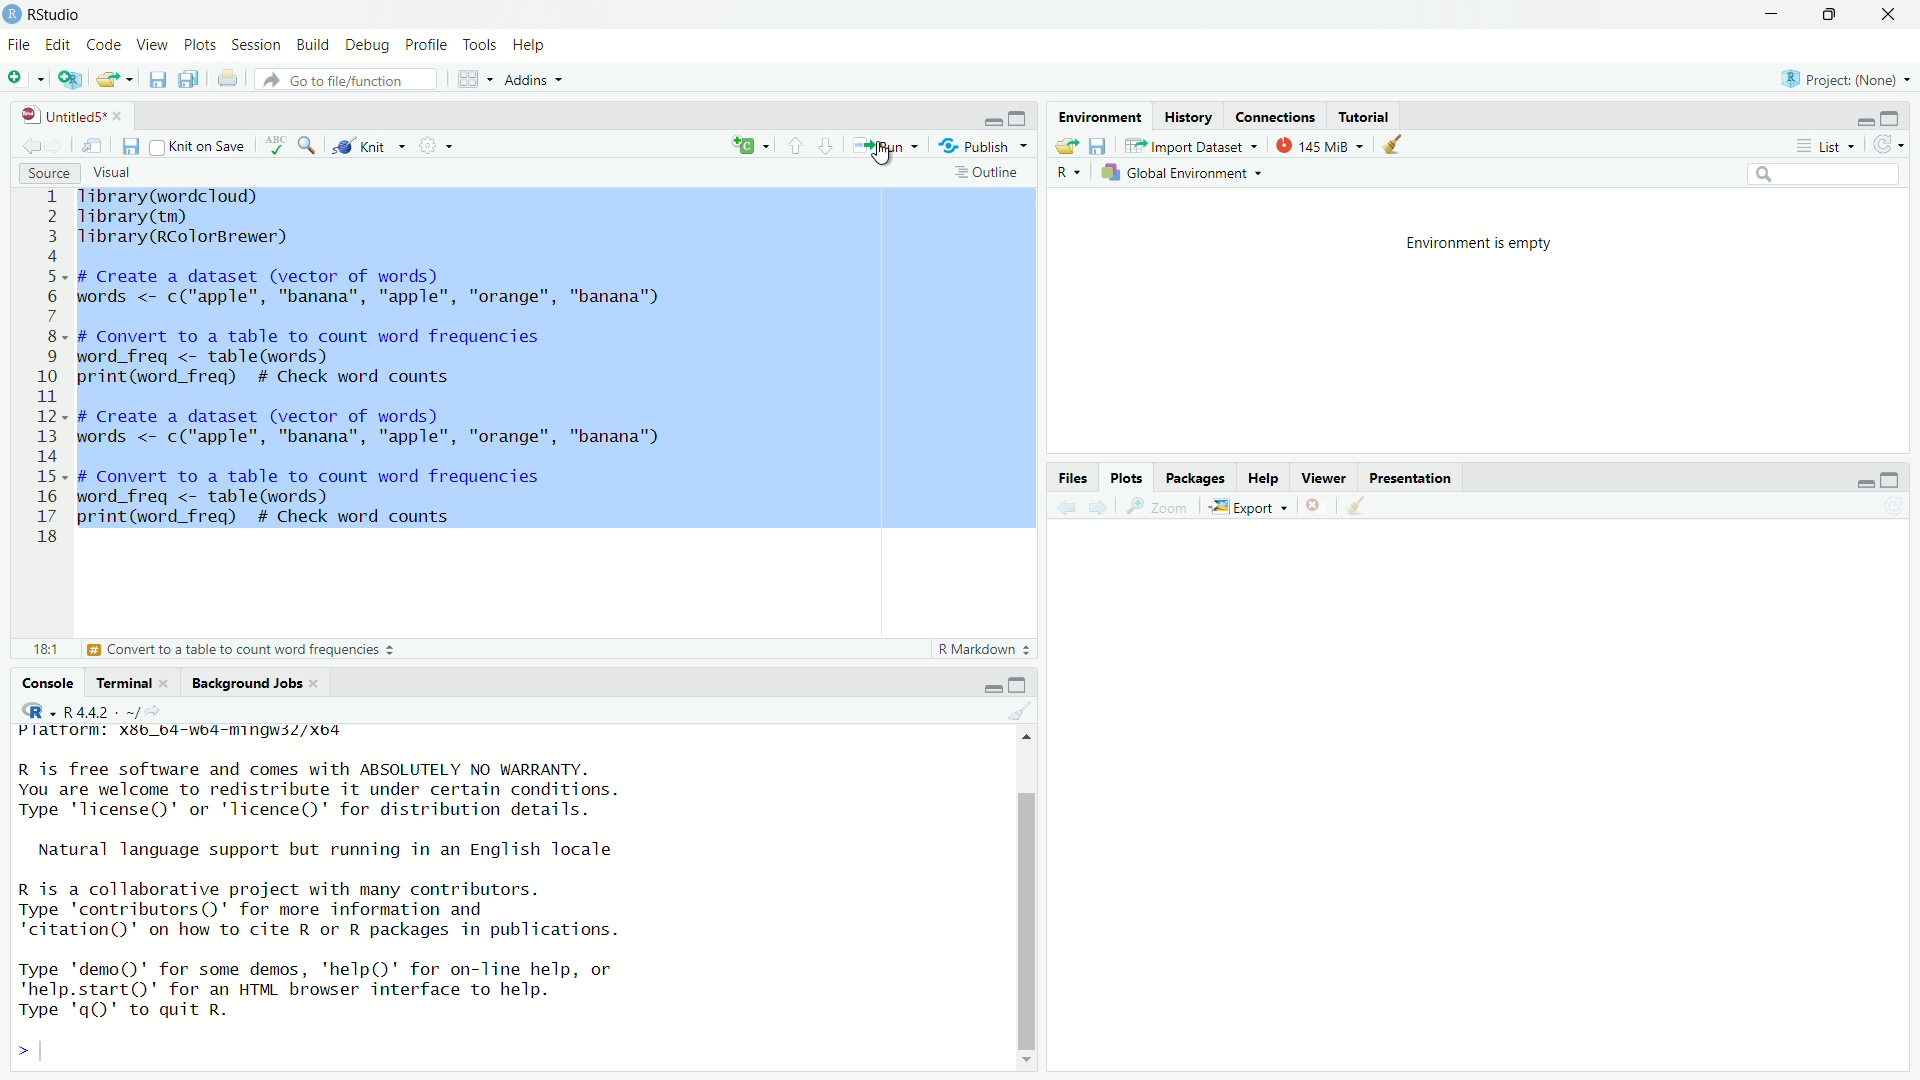  Describe the element at coordinates (1860, 486) in the screenshot. I see `Minimize` at that location.